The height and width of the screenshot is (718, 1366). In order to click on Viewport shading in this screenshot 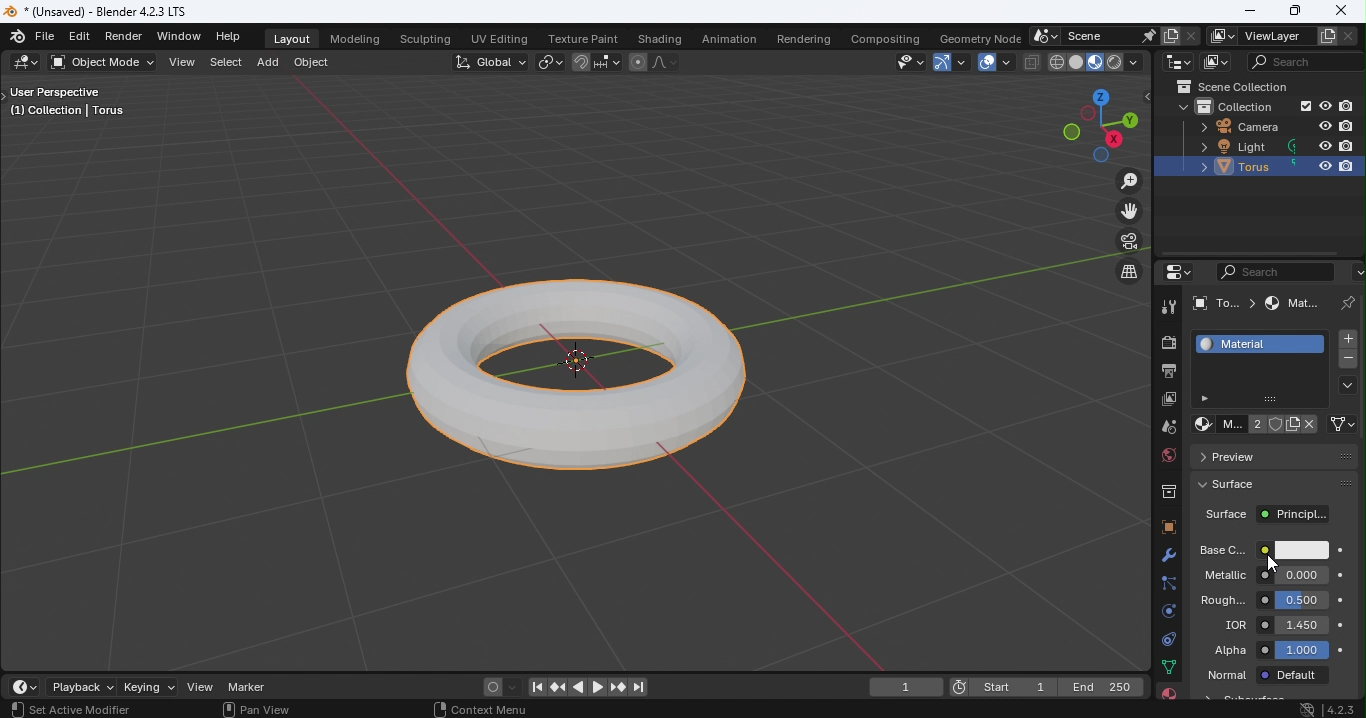, I will do `click(1056, 62)`.